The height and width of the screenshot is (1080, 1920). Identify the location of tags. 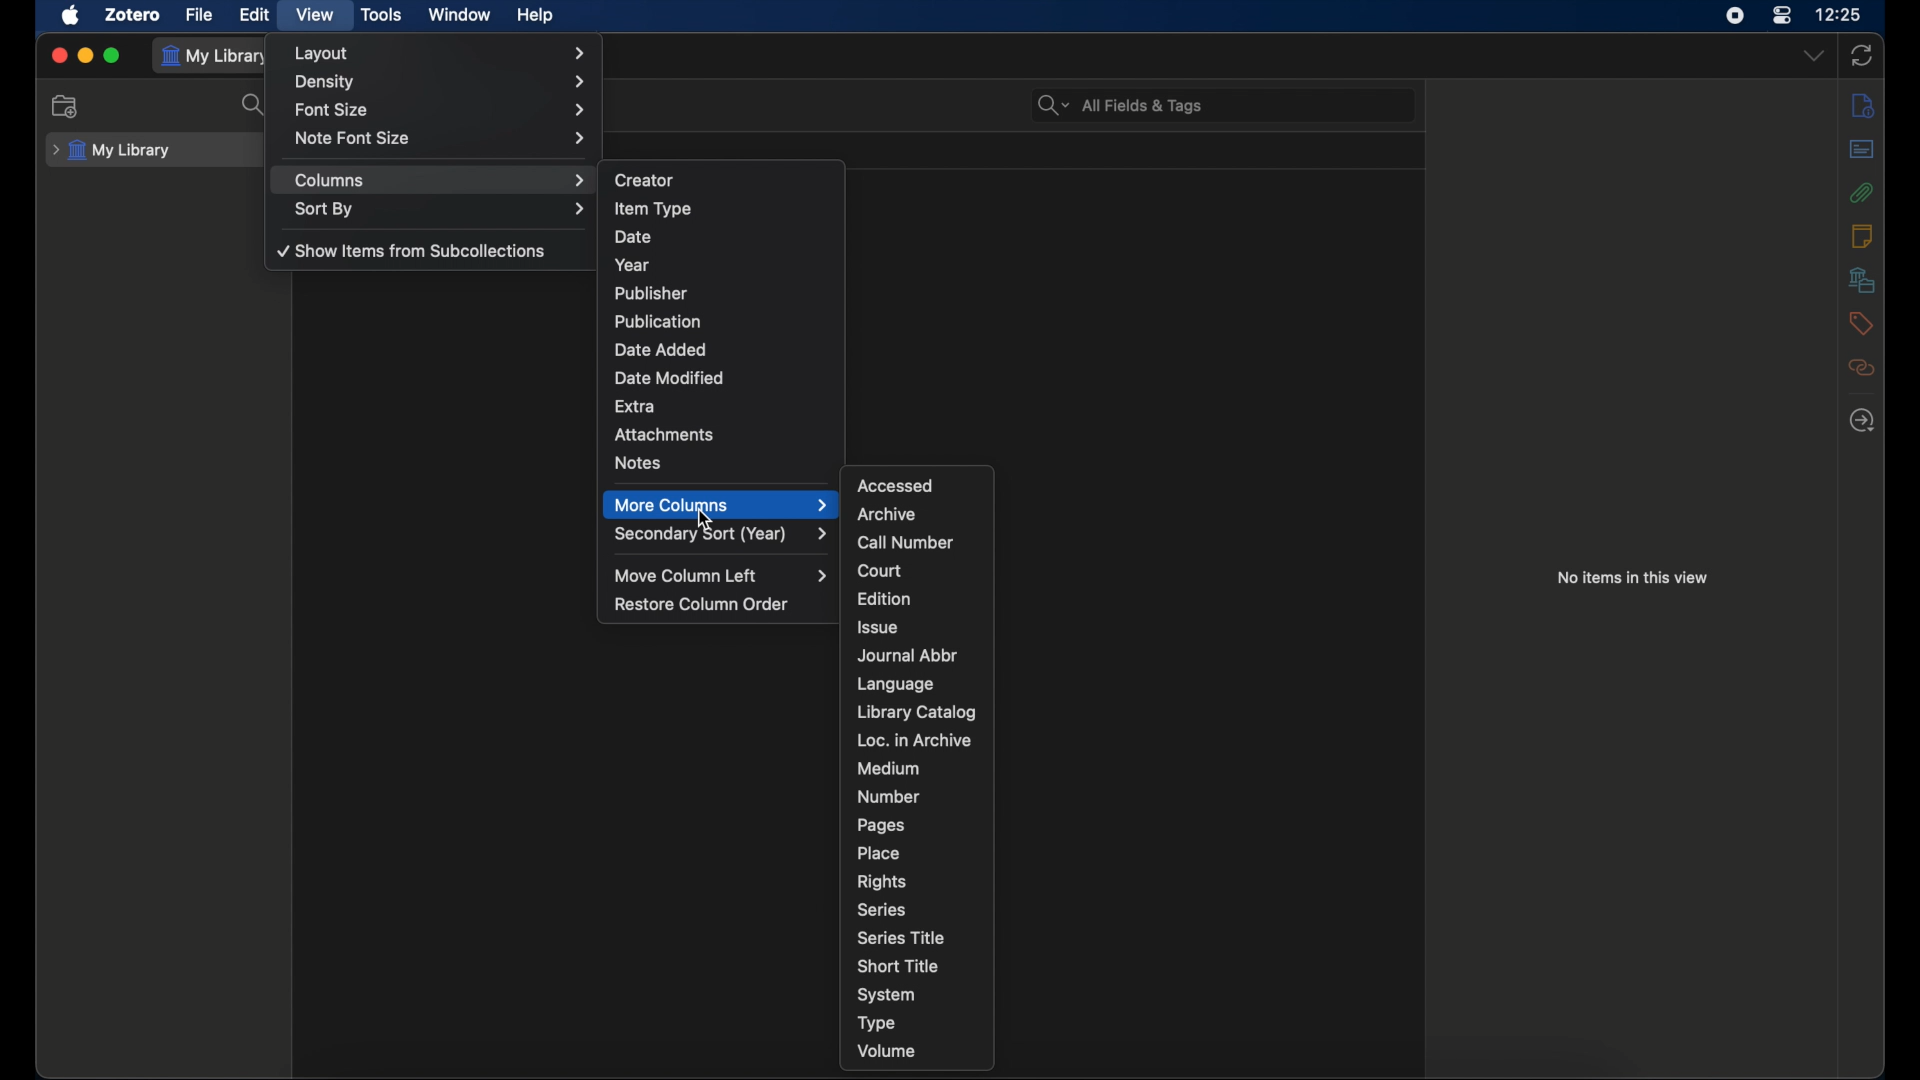
(1860, 323).